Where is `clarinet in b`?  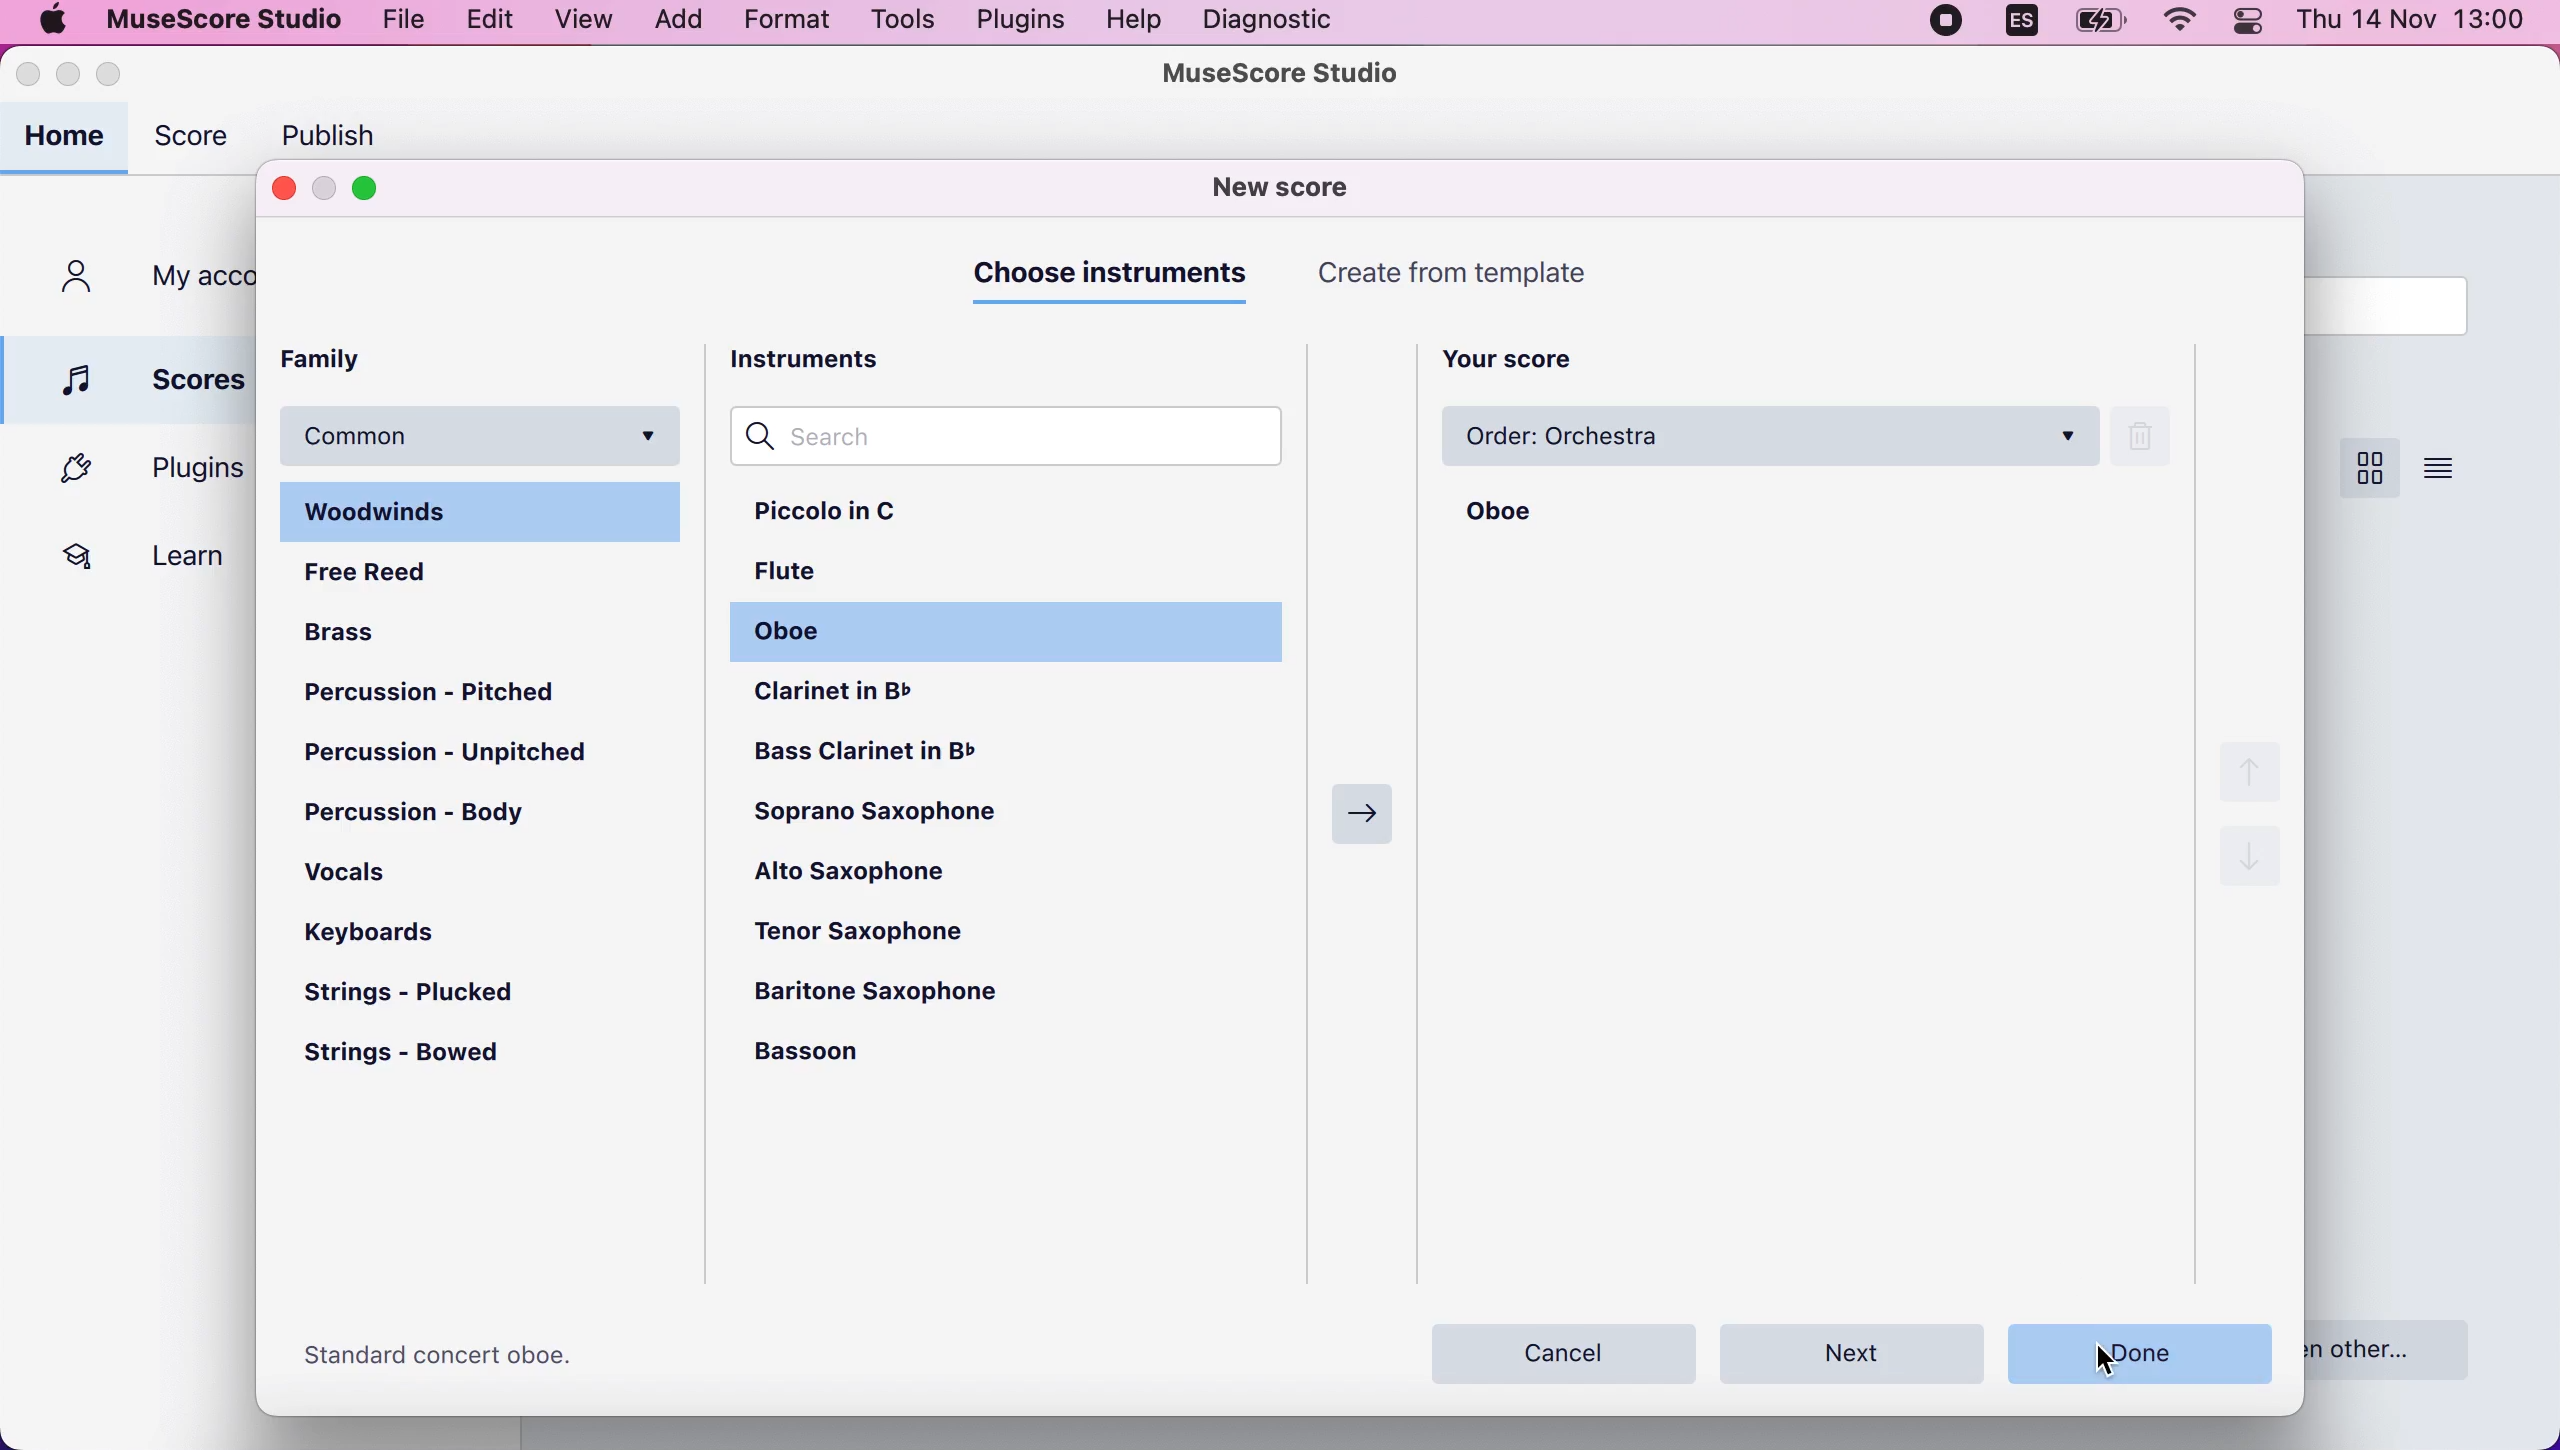
clarinet in b is located at coordinates (877, 696).